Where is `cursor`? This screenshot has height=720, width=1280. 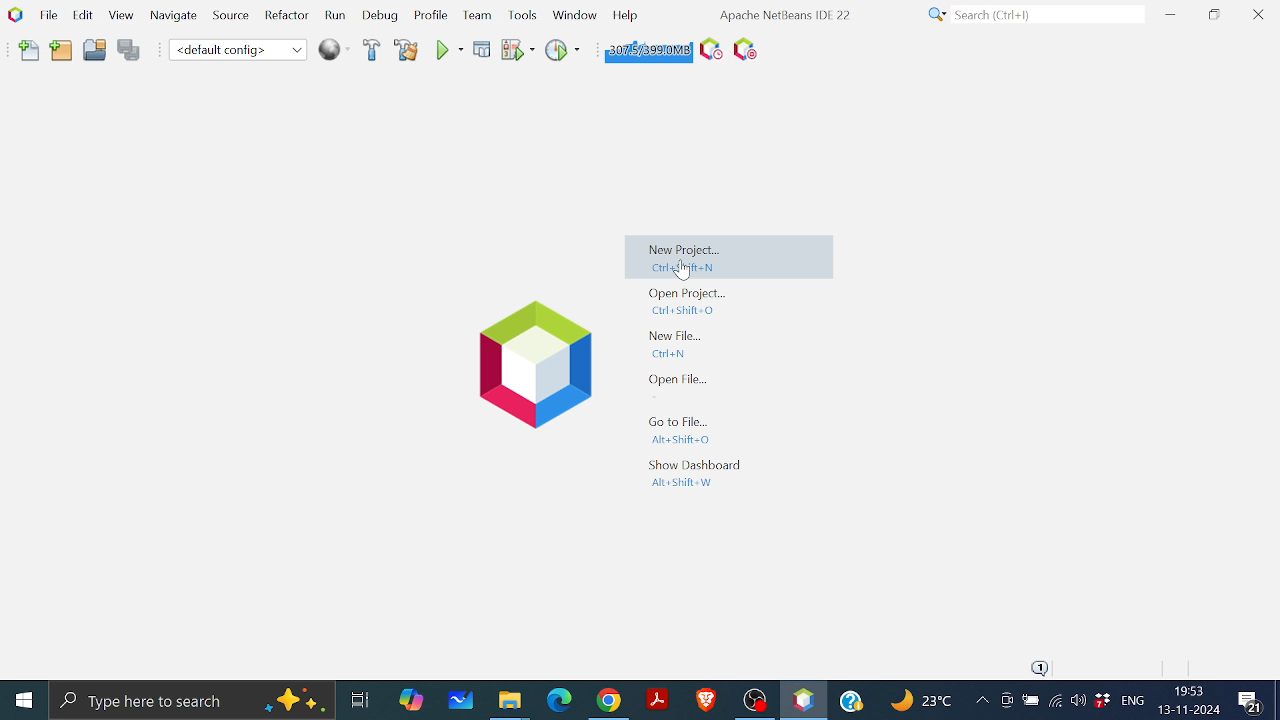
cursor is located at coordinates (682, 271).